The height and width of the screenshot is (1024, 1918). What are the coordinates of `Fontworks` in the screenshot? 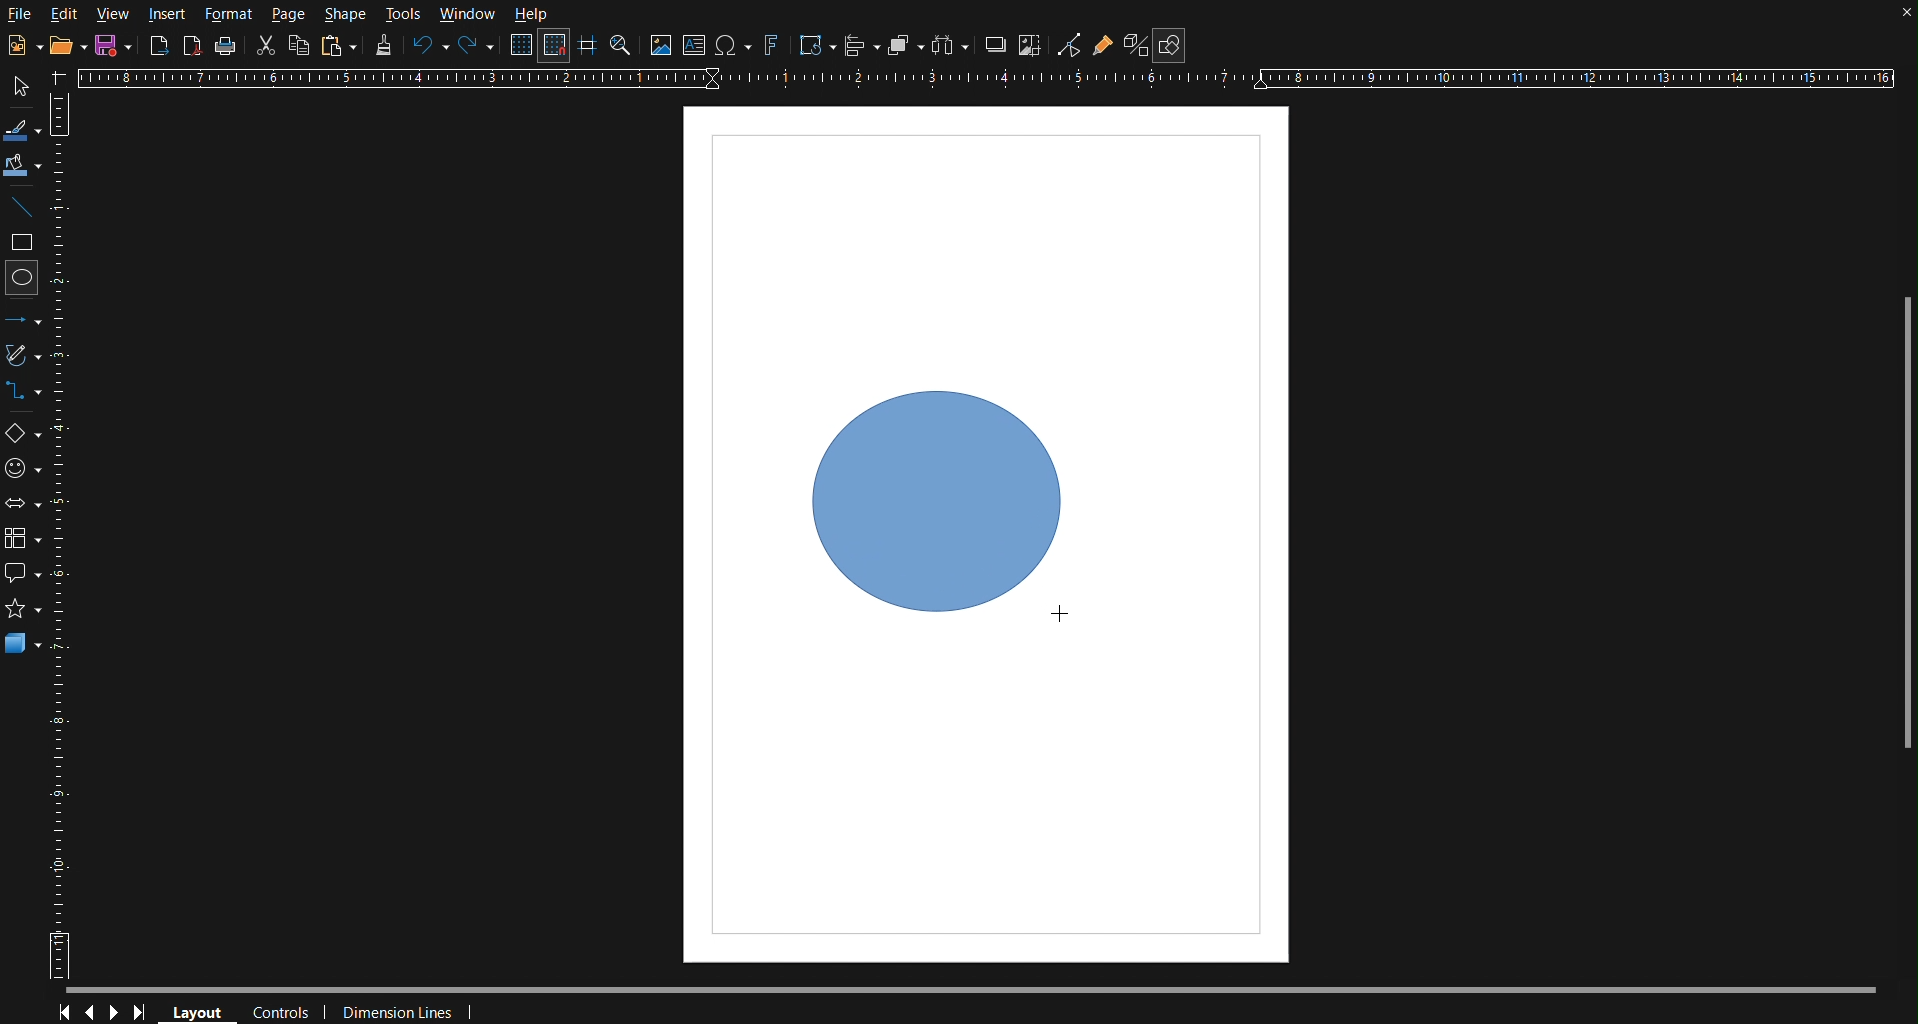 It's located at (771, 46).